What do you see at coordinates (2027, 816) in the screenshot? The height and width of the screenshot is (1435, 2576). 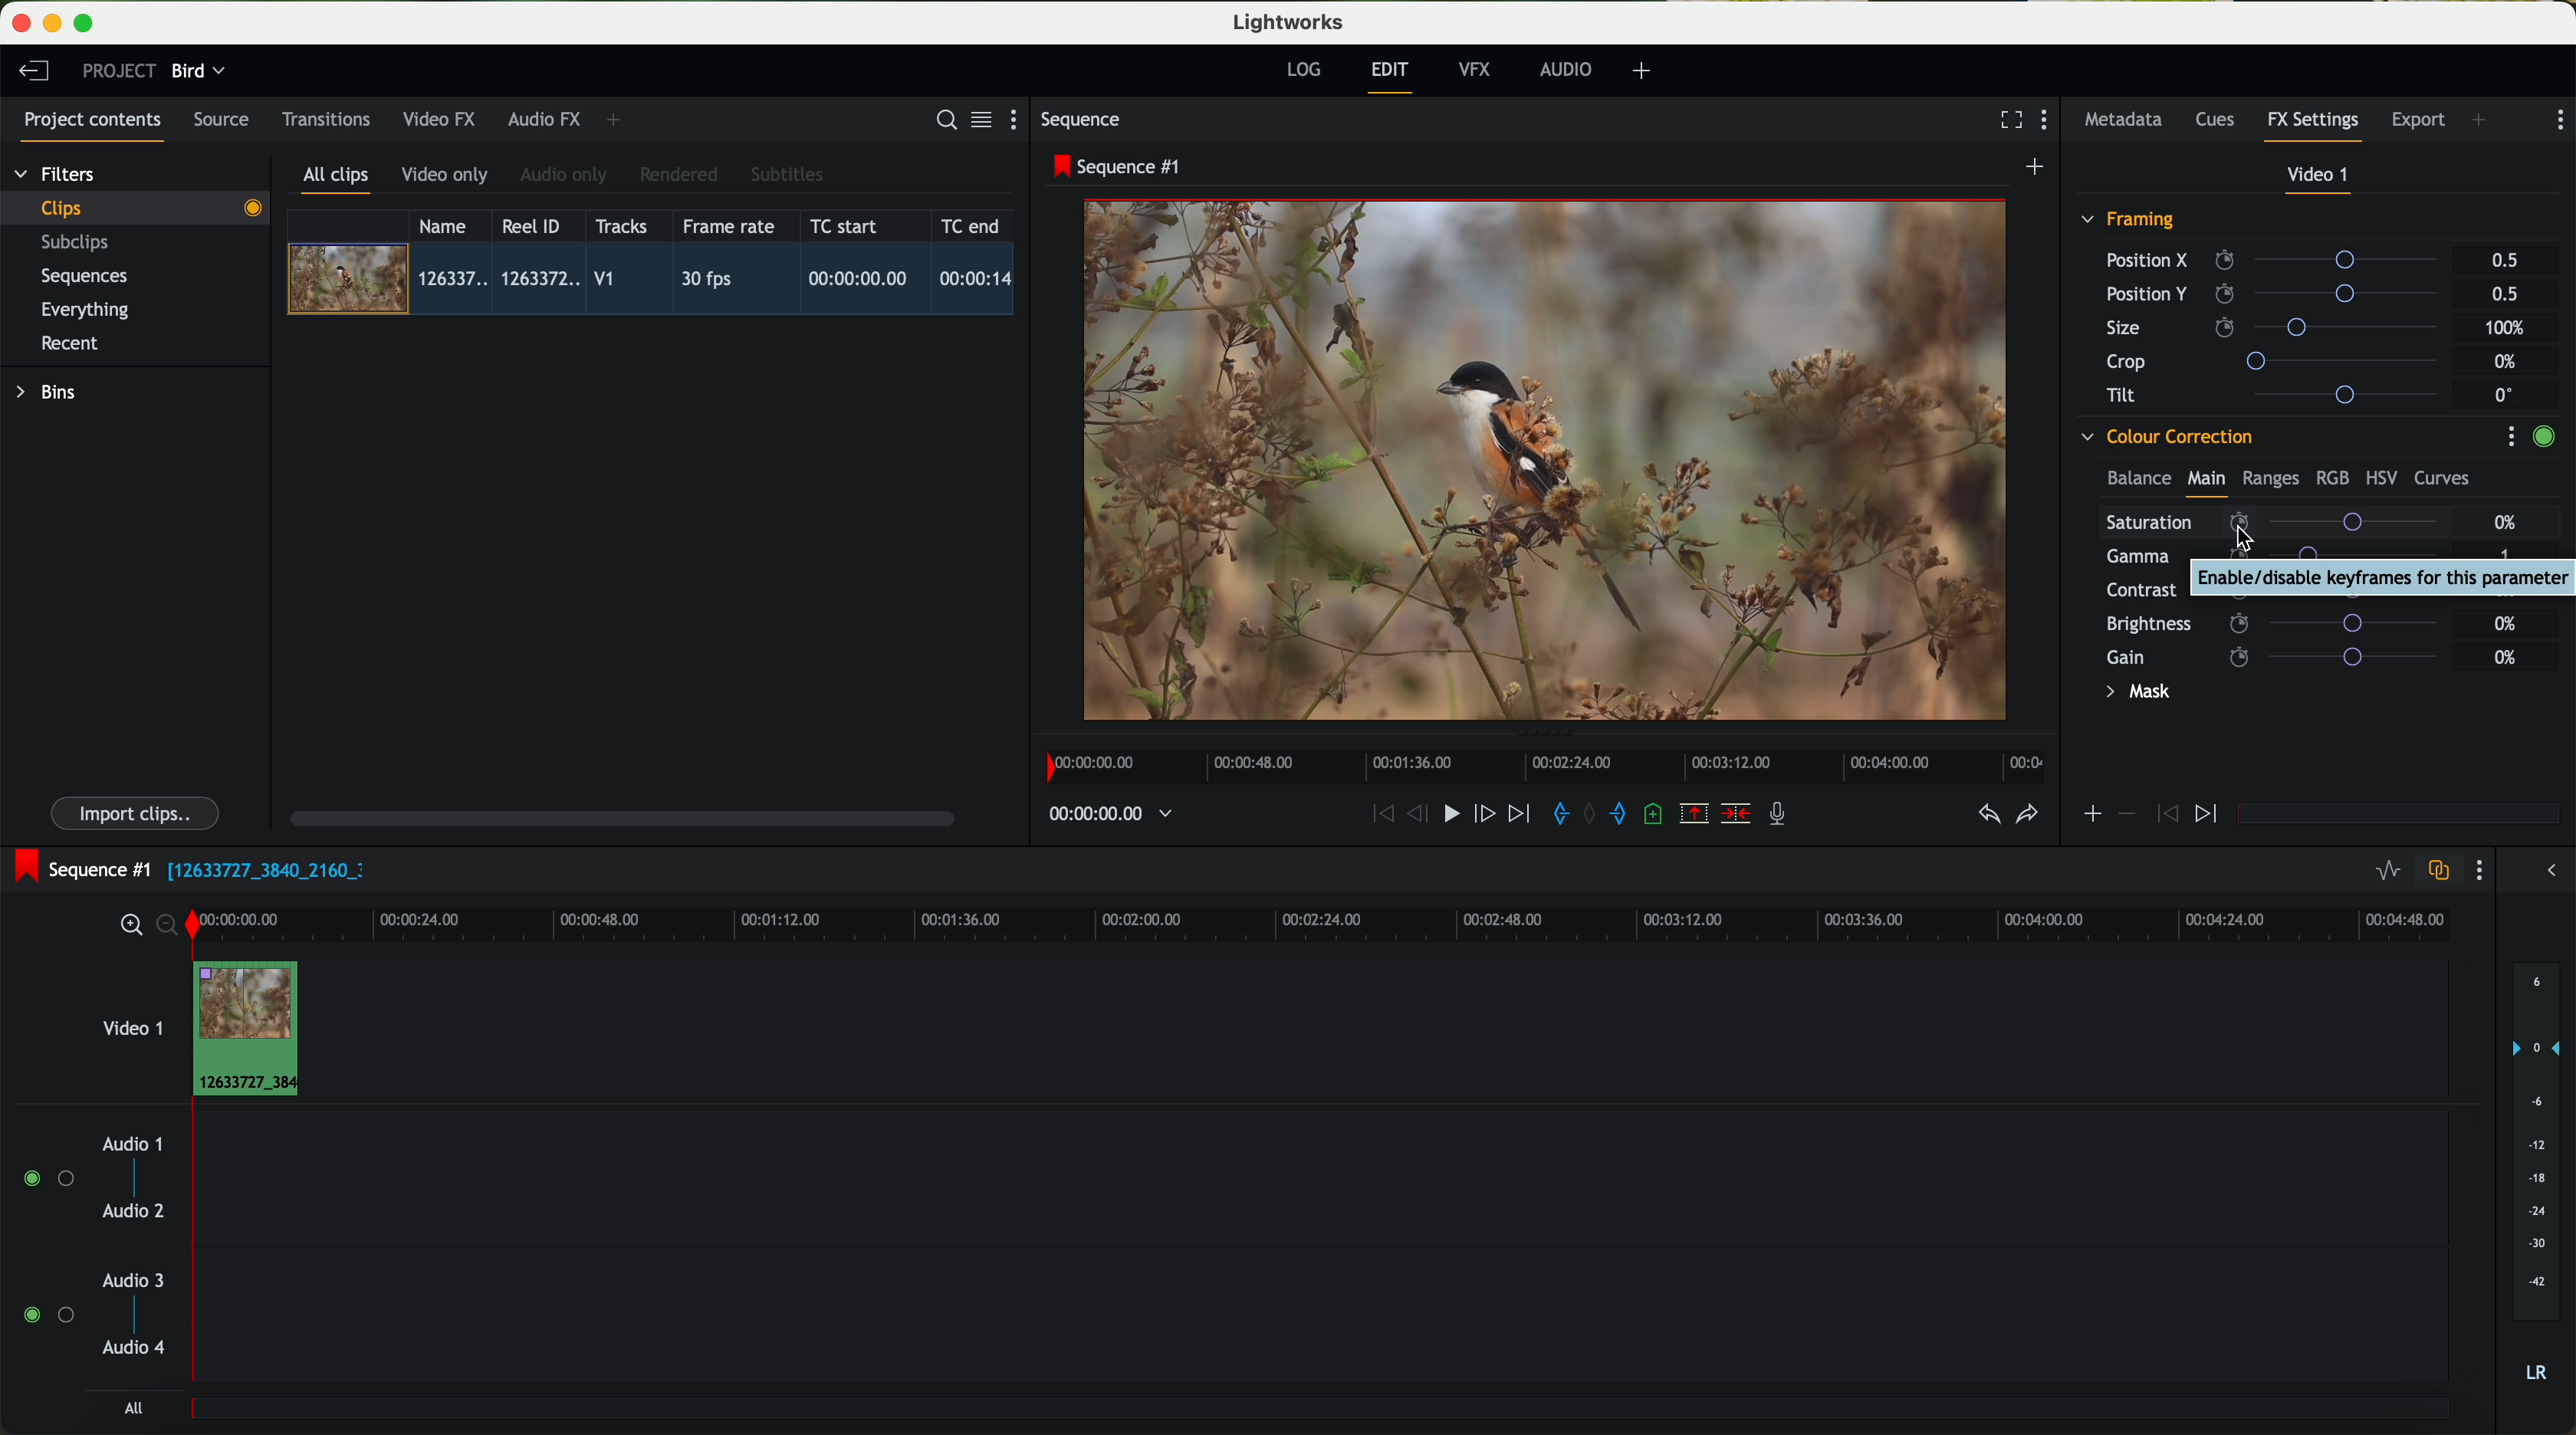 I see `redo` at bounding box center [2027, 816].